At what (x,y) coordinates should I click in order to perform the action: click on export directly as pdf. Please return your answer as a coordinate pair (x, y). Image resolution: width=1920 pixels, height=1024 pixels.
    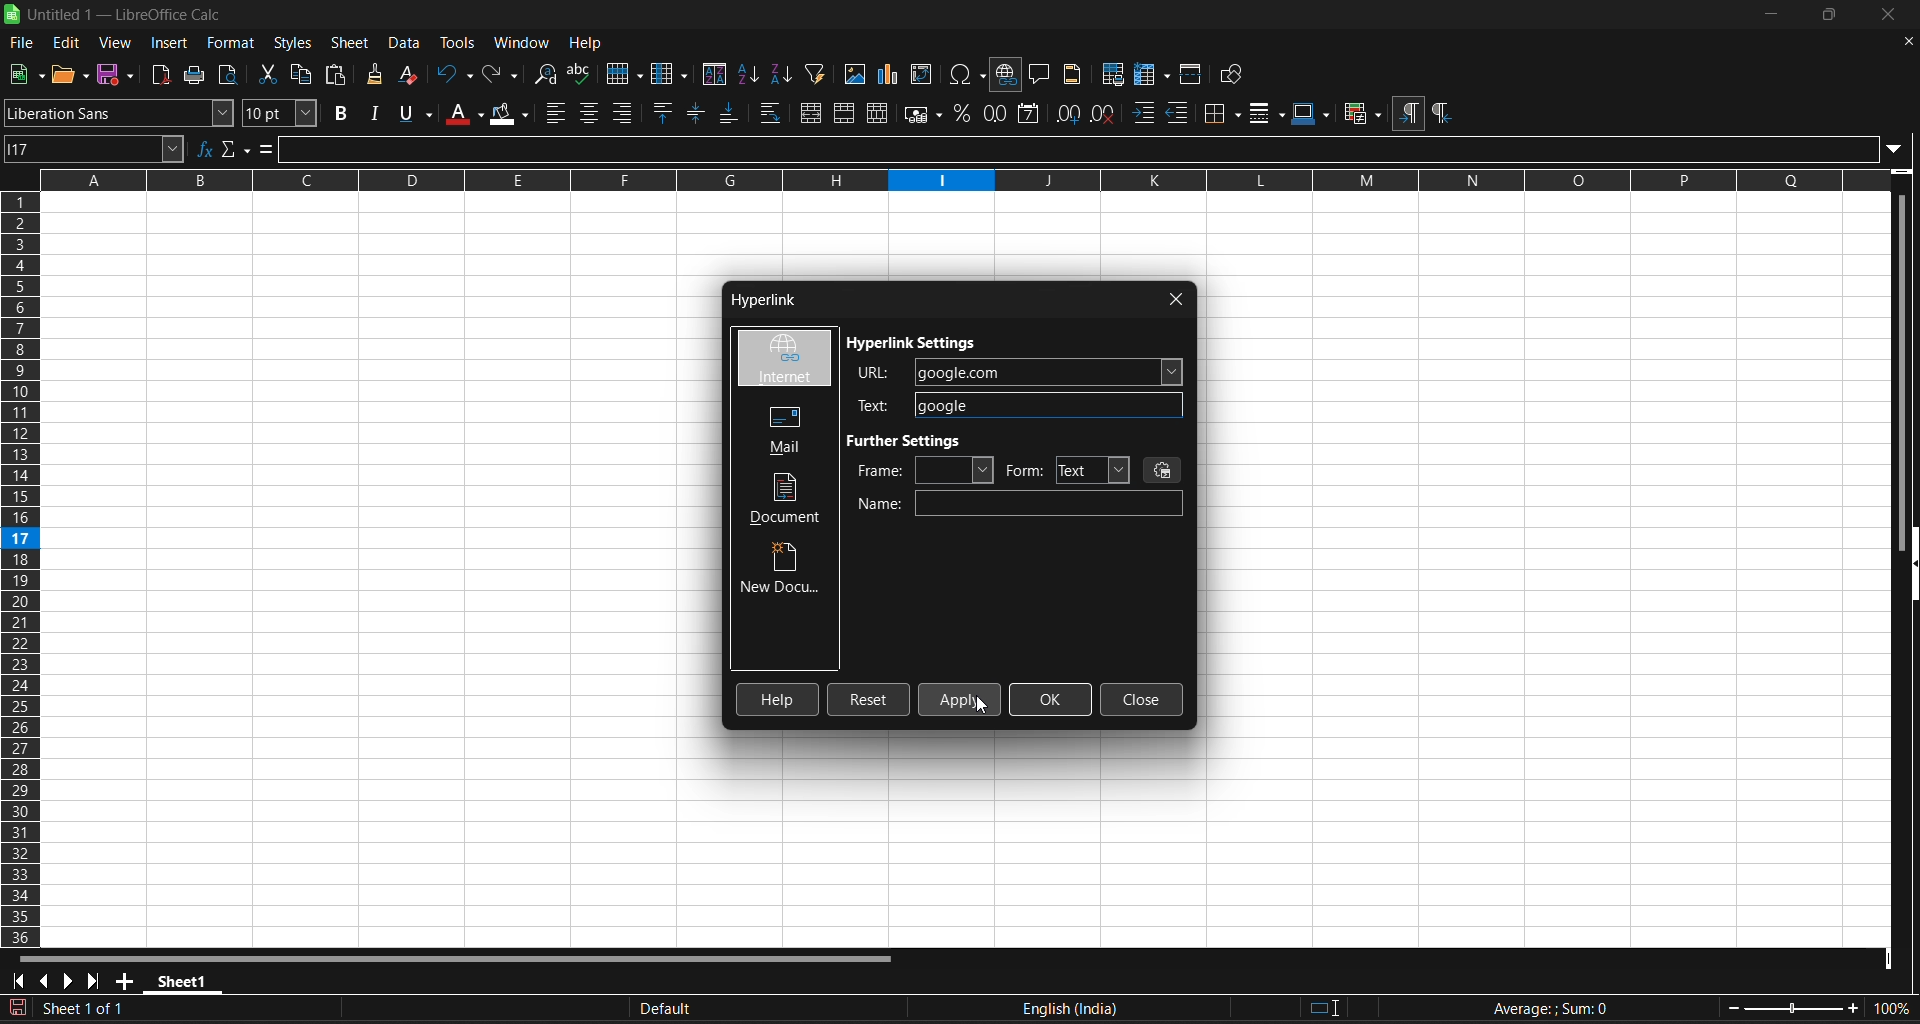
    Looking at the image, I should click on (163, 74).